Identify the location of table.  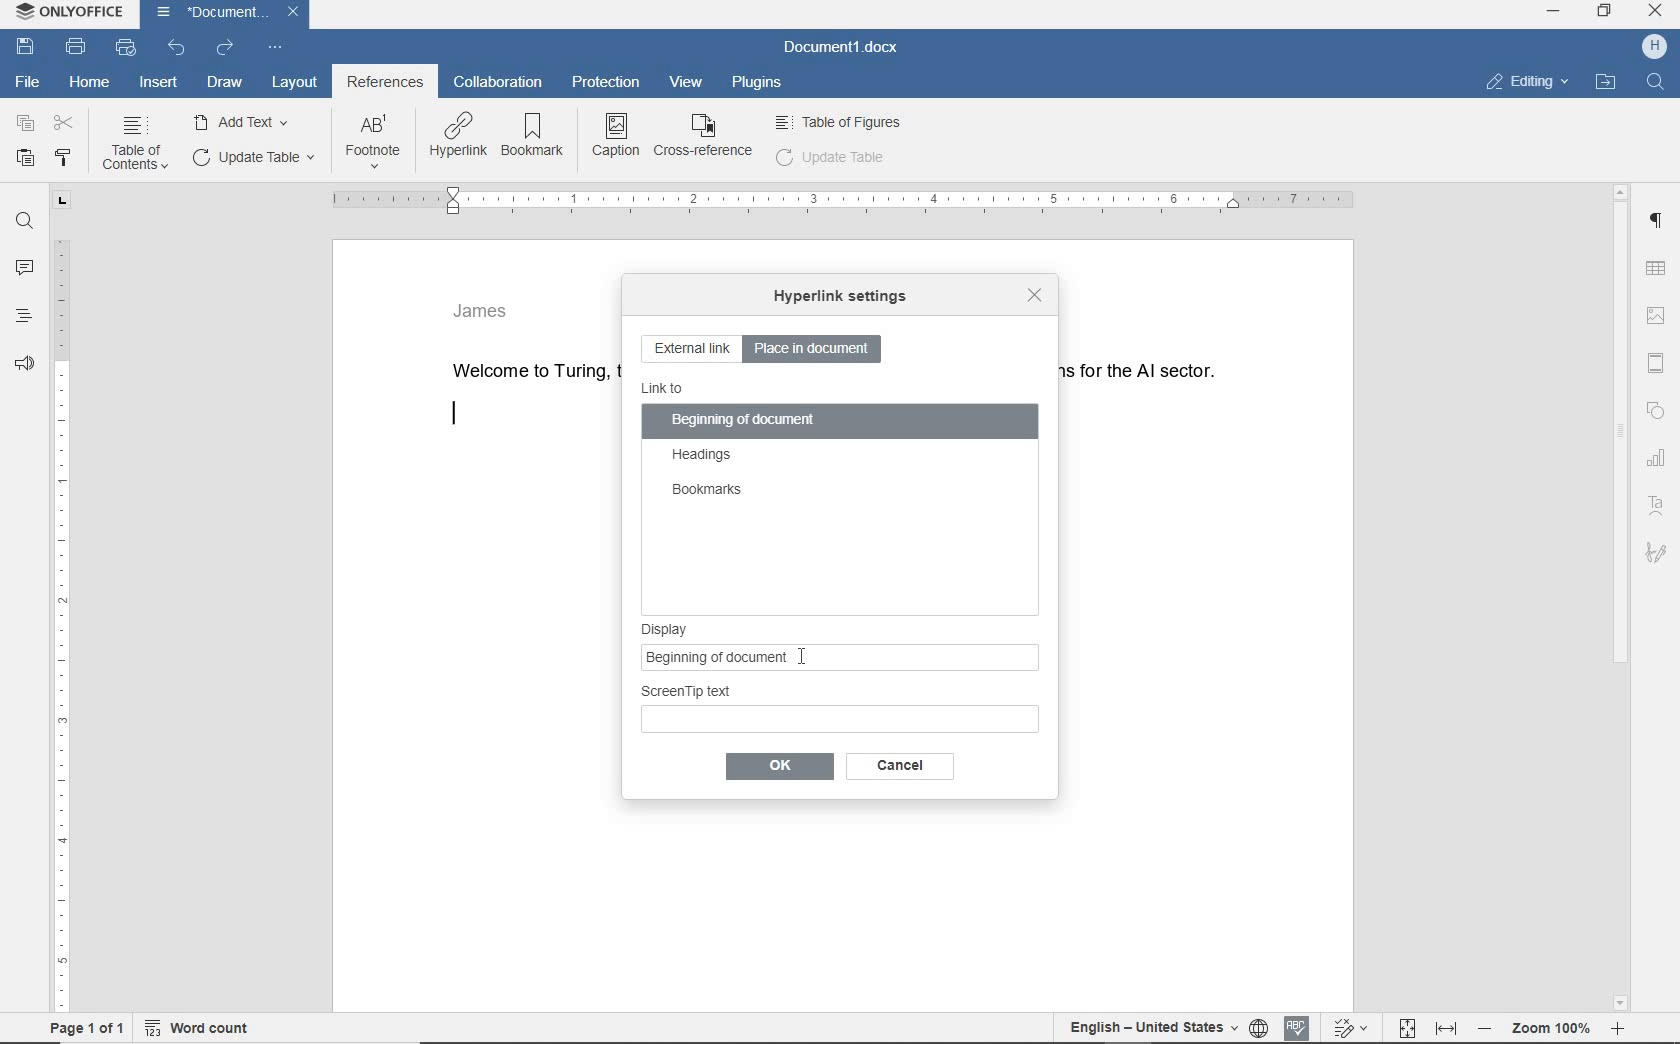
(1660, 267).